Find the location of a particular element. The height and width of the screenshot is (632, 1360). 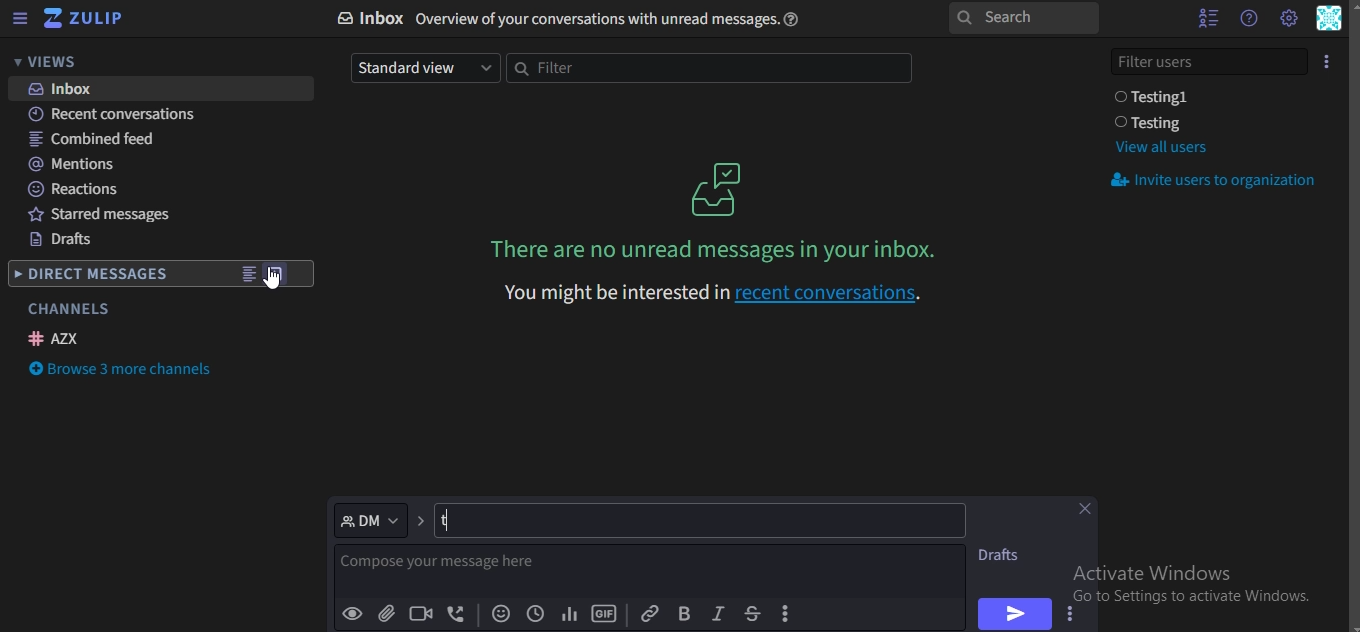

direct messages is located at coordinates (94, 276).